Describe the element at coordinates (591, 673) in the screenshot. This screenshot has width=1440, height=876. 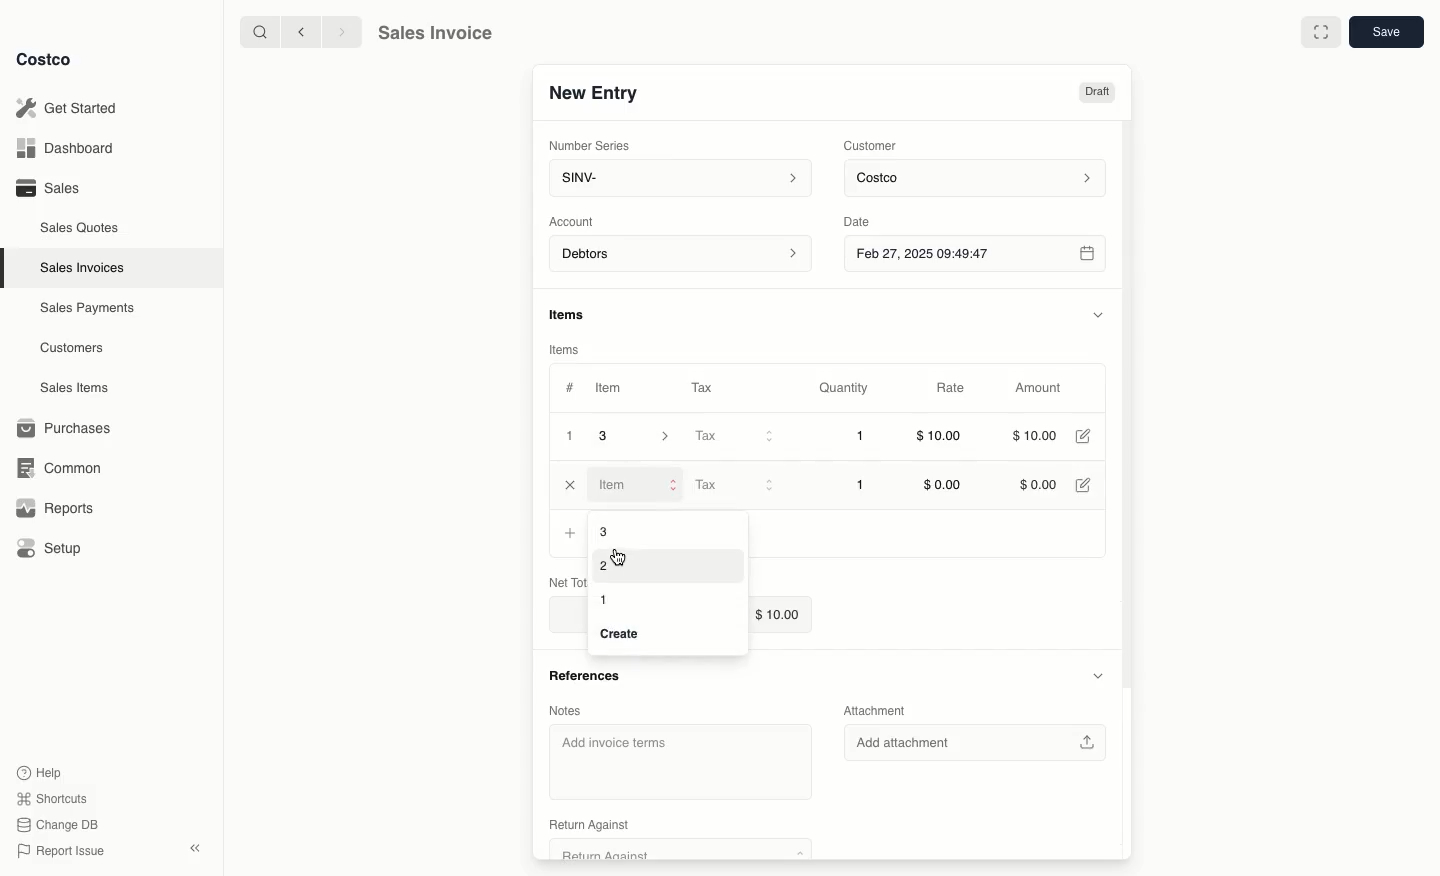
I see `References` at that location.